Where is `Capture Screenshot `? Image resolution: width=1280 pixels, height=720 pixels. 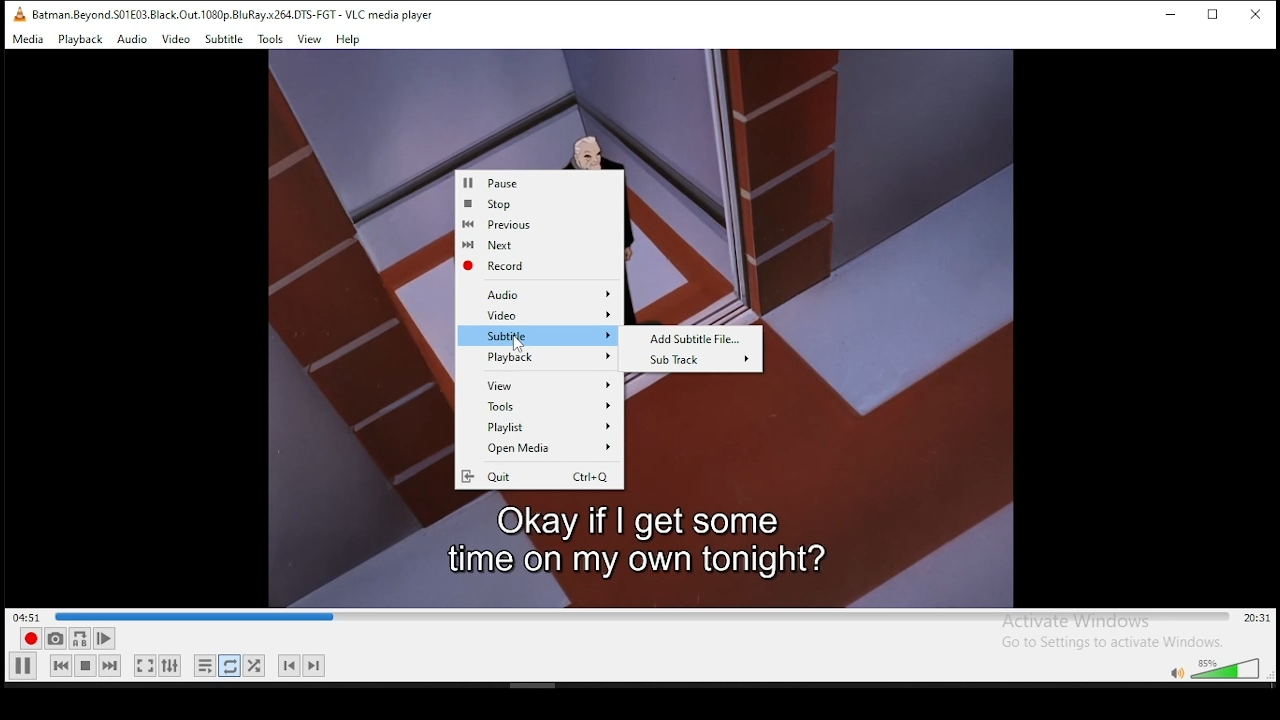 Capture Screenshot  is located at coordinates (55, 638).